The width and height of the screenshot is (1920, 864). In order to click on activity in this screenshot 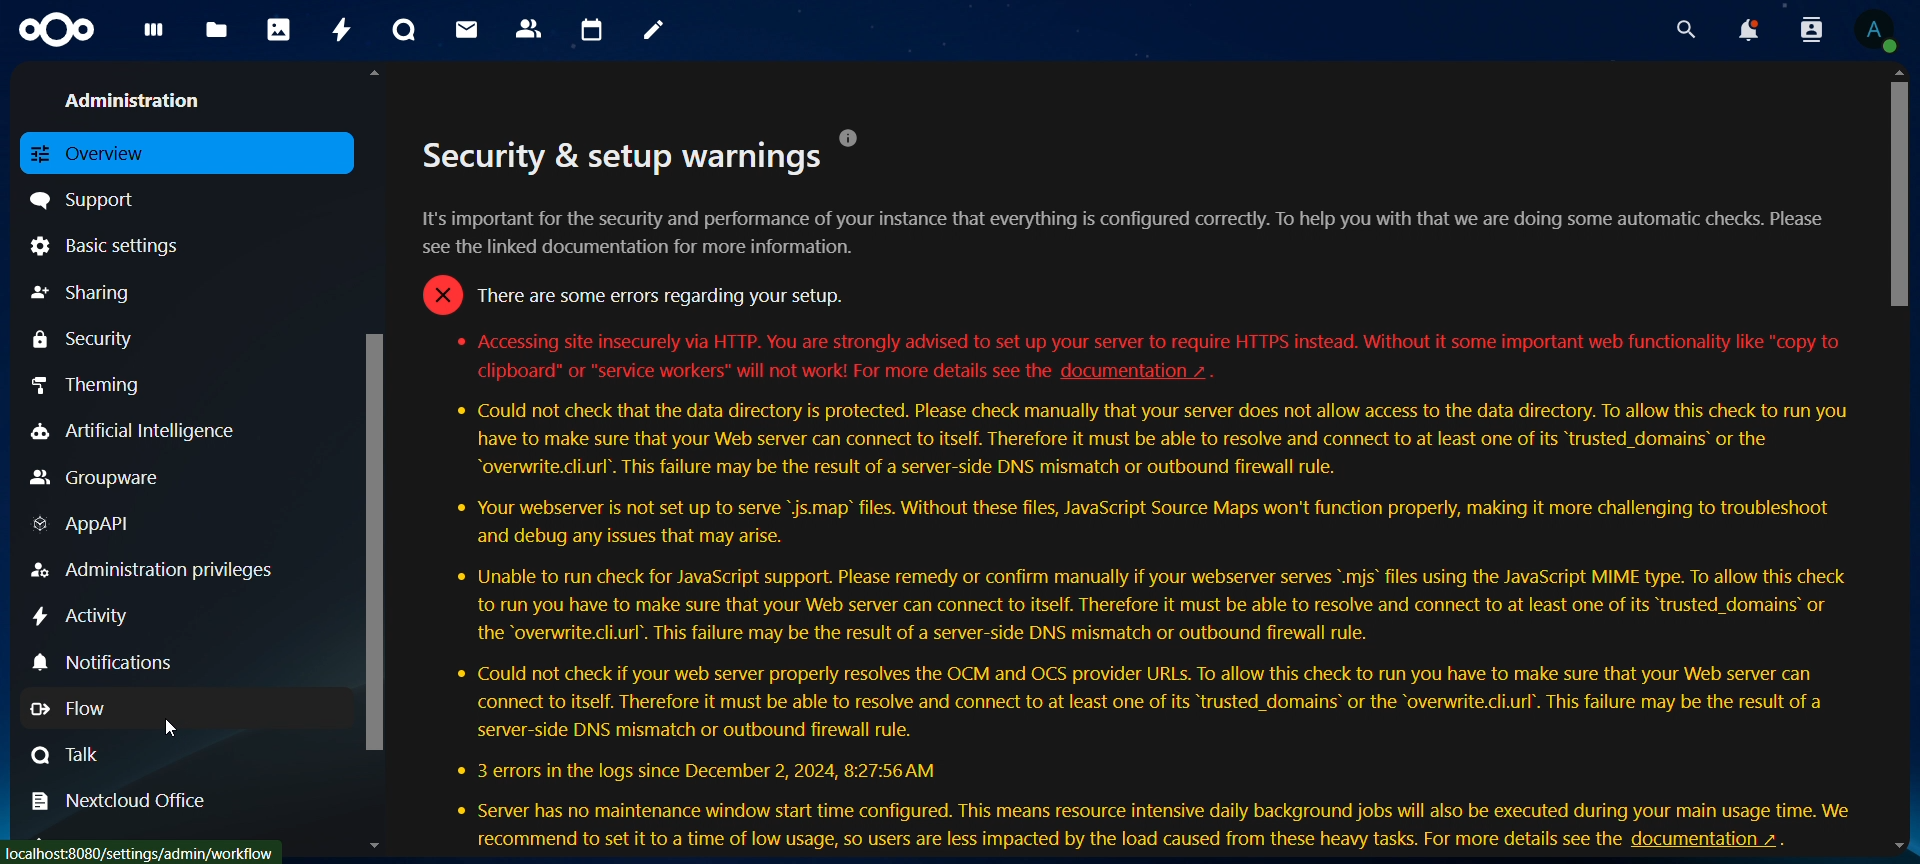, I will do `click(84, 617)`.